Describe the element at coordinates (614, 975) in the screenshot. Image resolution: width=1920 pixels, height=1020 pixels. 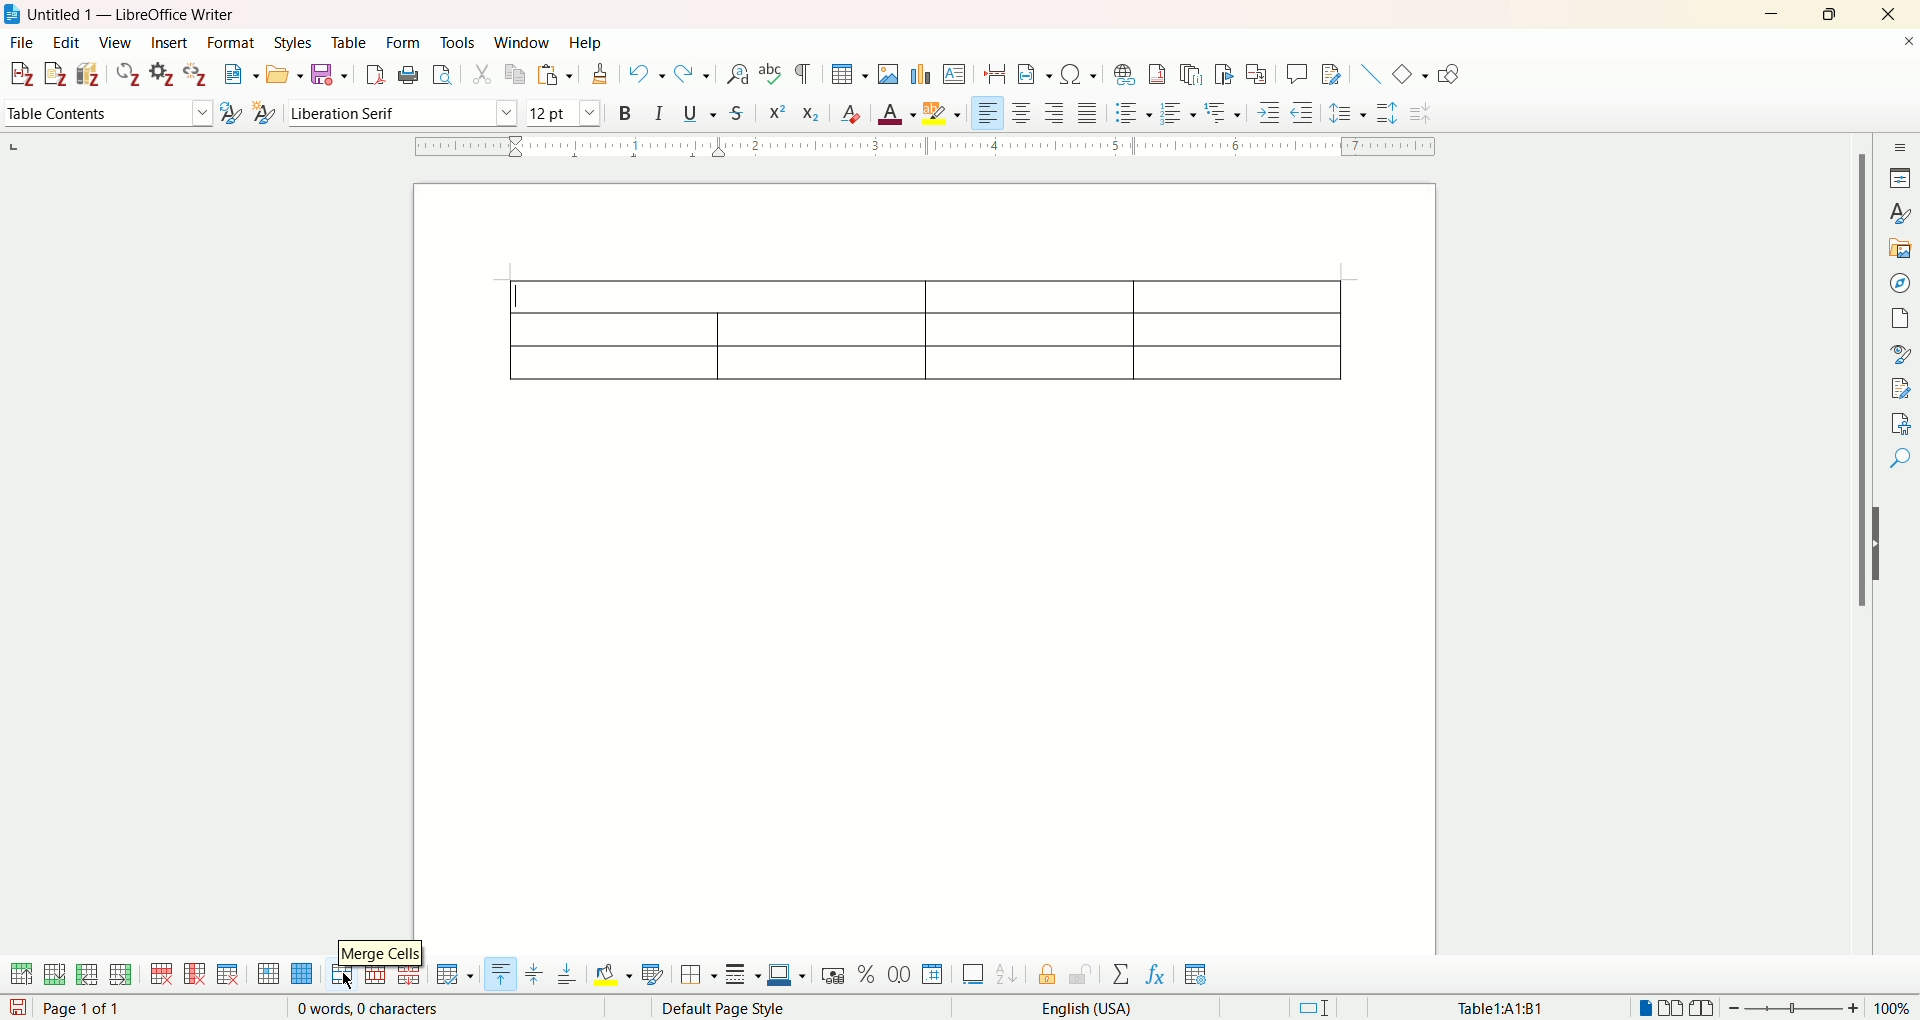
I see `background color` at that location.